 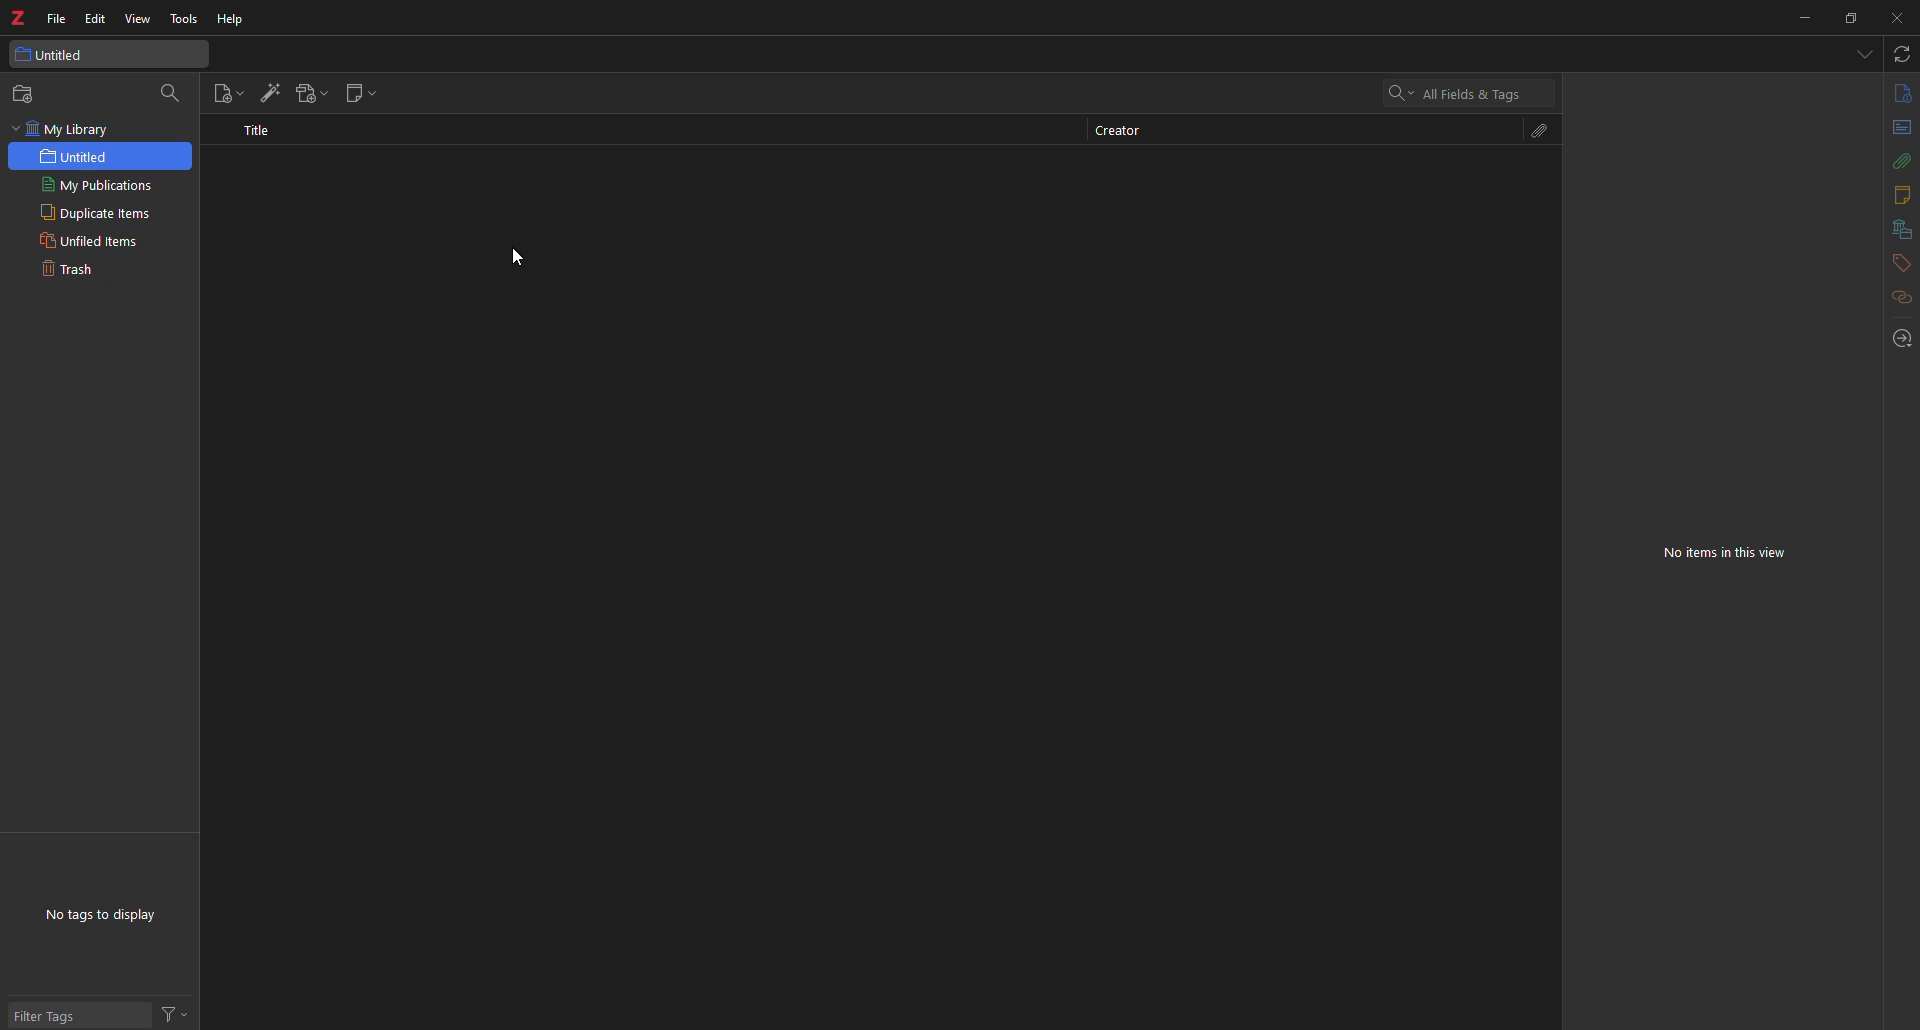 What do you see at coordinates (20, 16) in the screenshot?
I see `z` at bounding box center [20, 16].